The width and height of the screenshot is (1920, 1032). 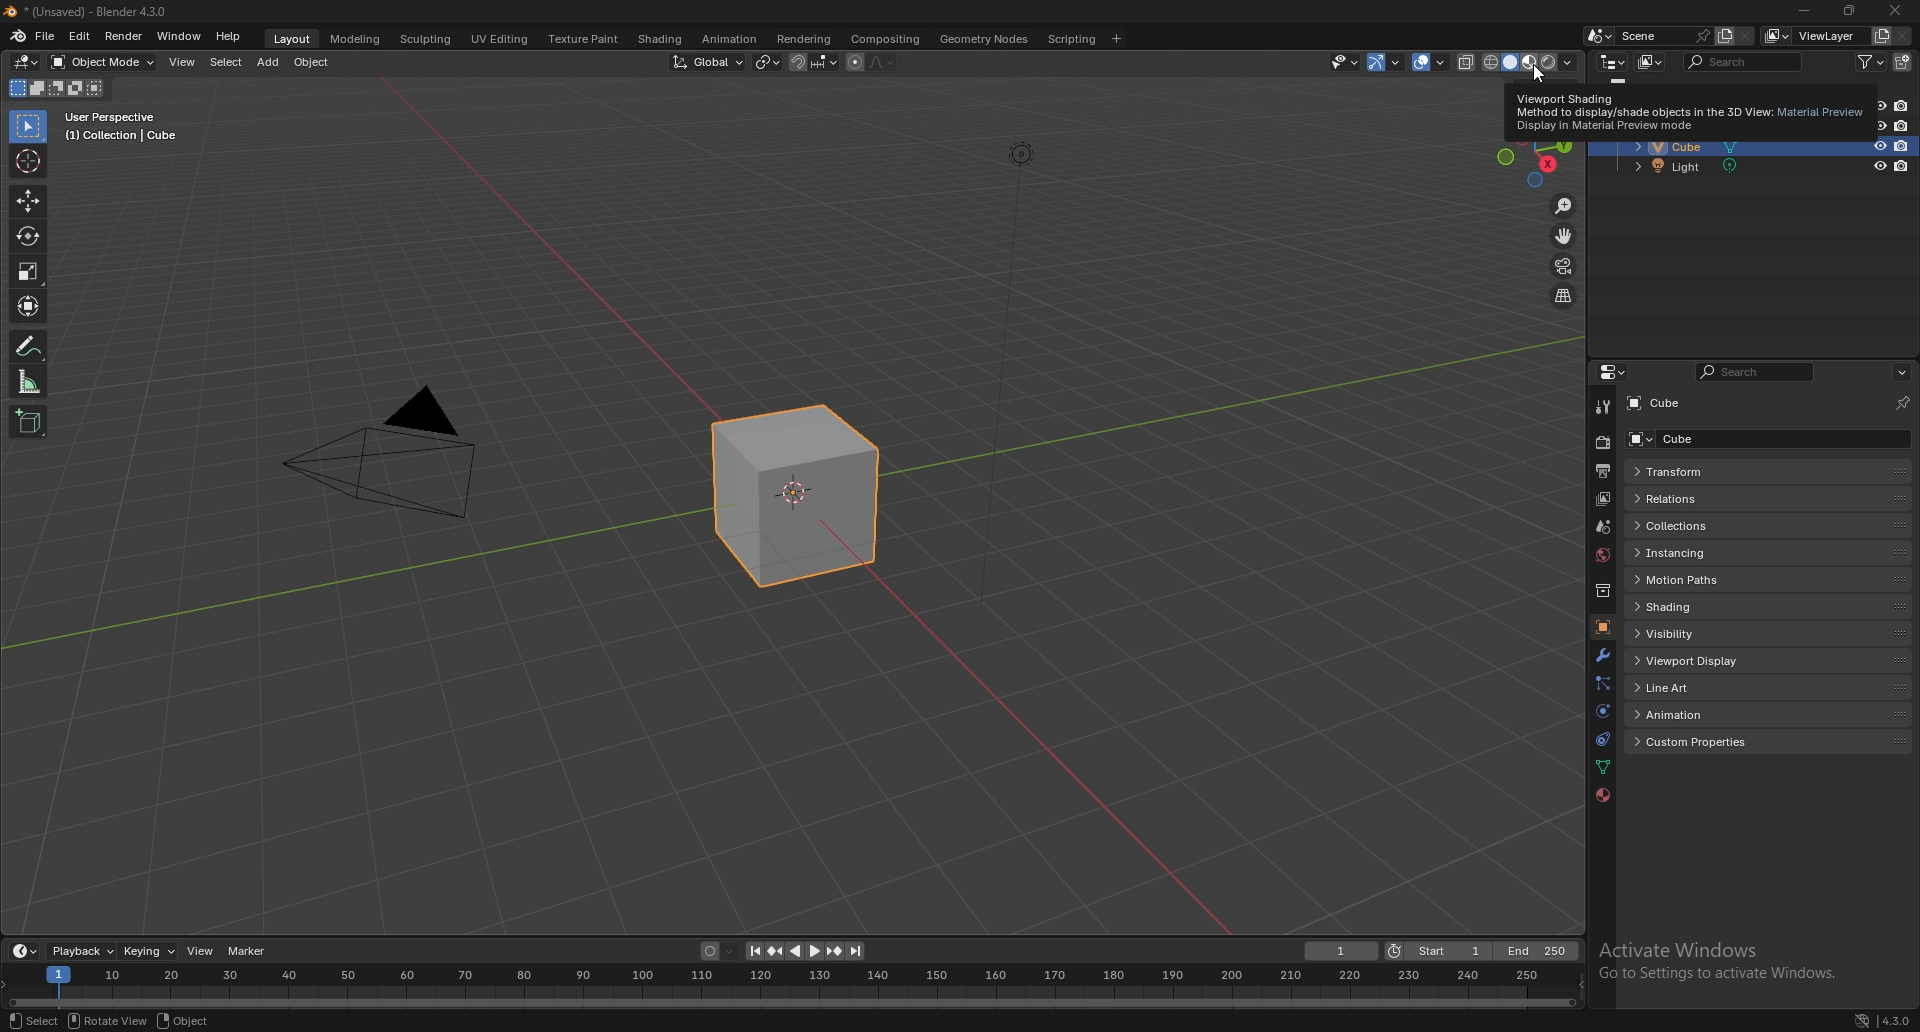 What do you see at coordinates (709, 61) in the screenshot?
I see `transform orientation` at bounding box center [709, 61].